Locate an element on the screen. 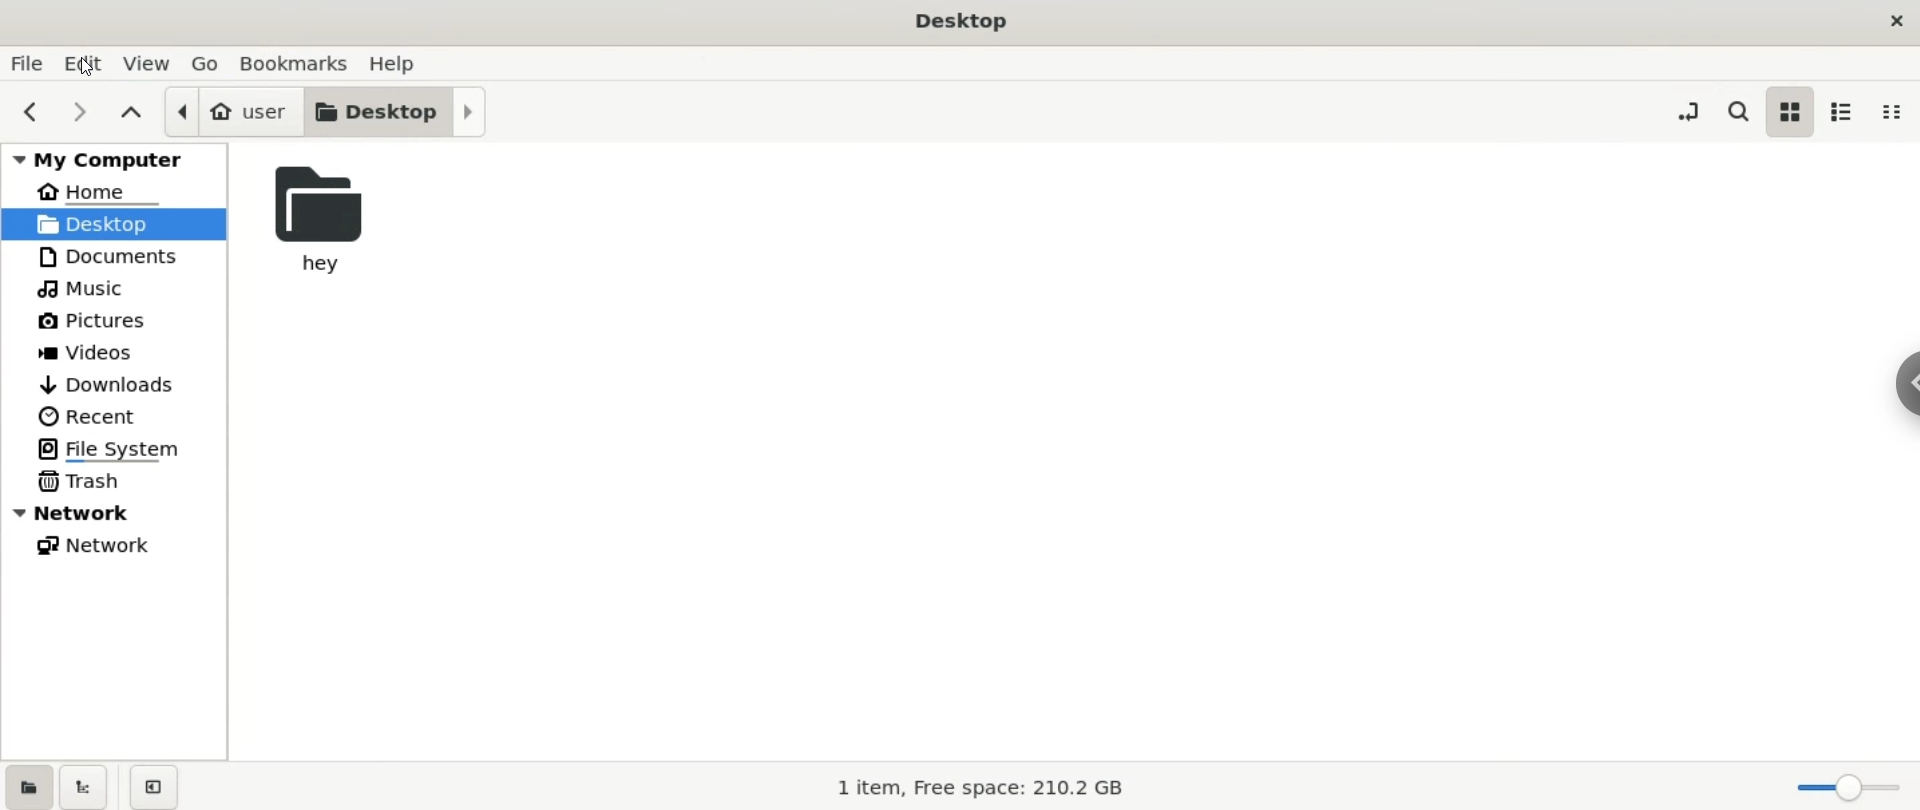  search is located at coordinates (1738, 112).